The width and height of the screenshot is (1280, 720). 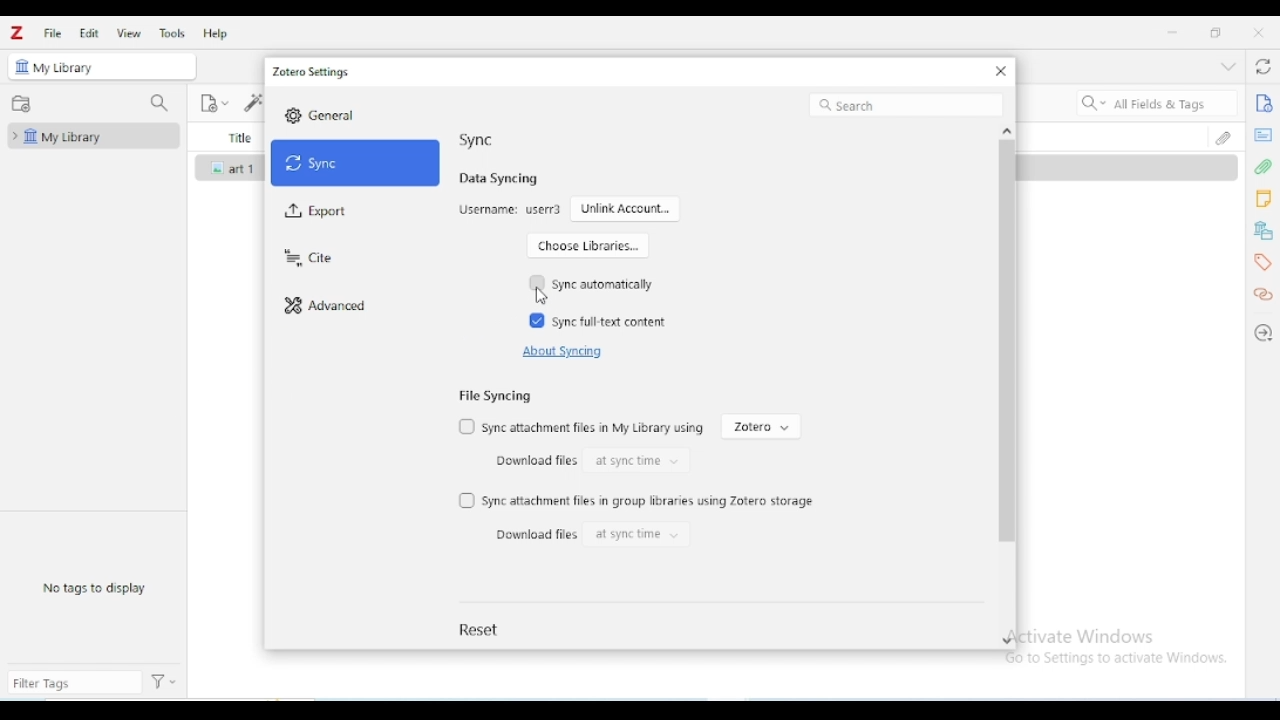 I want to click on close, so click(x=1259, y=32).